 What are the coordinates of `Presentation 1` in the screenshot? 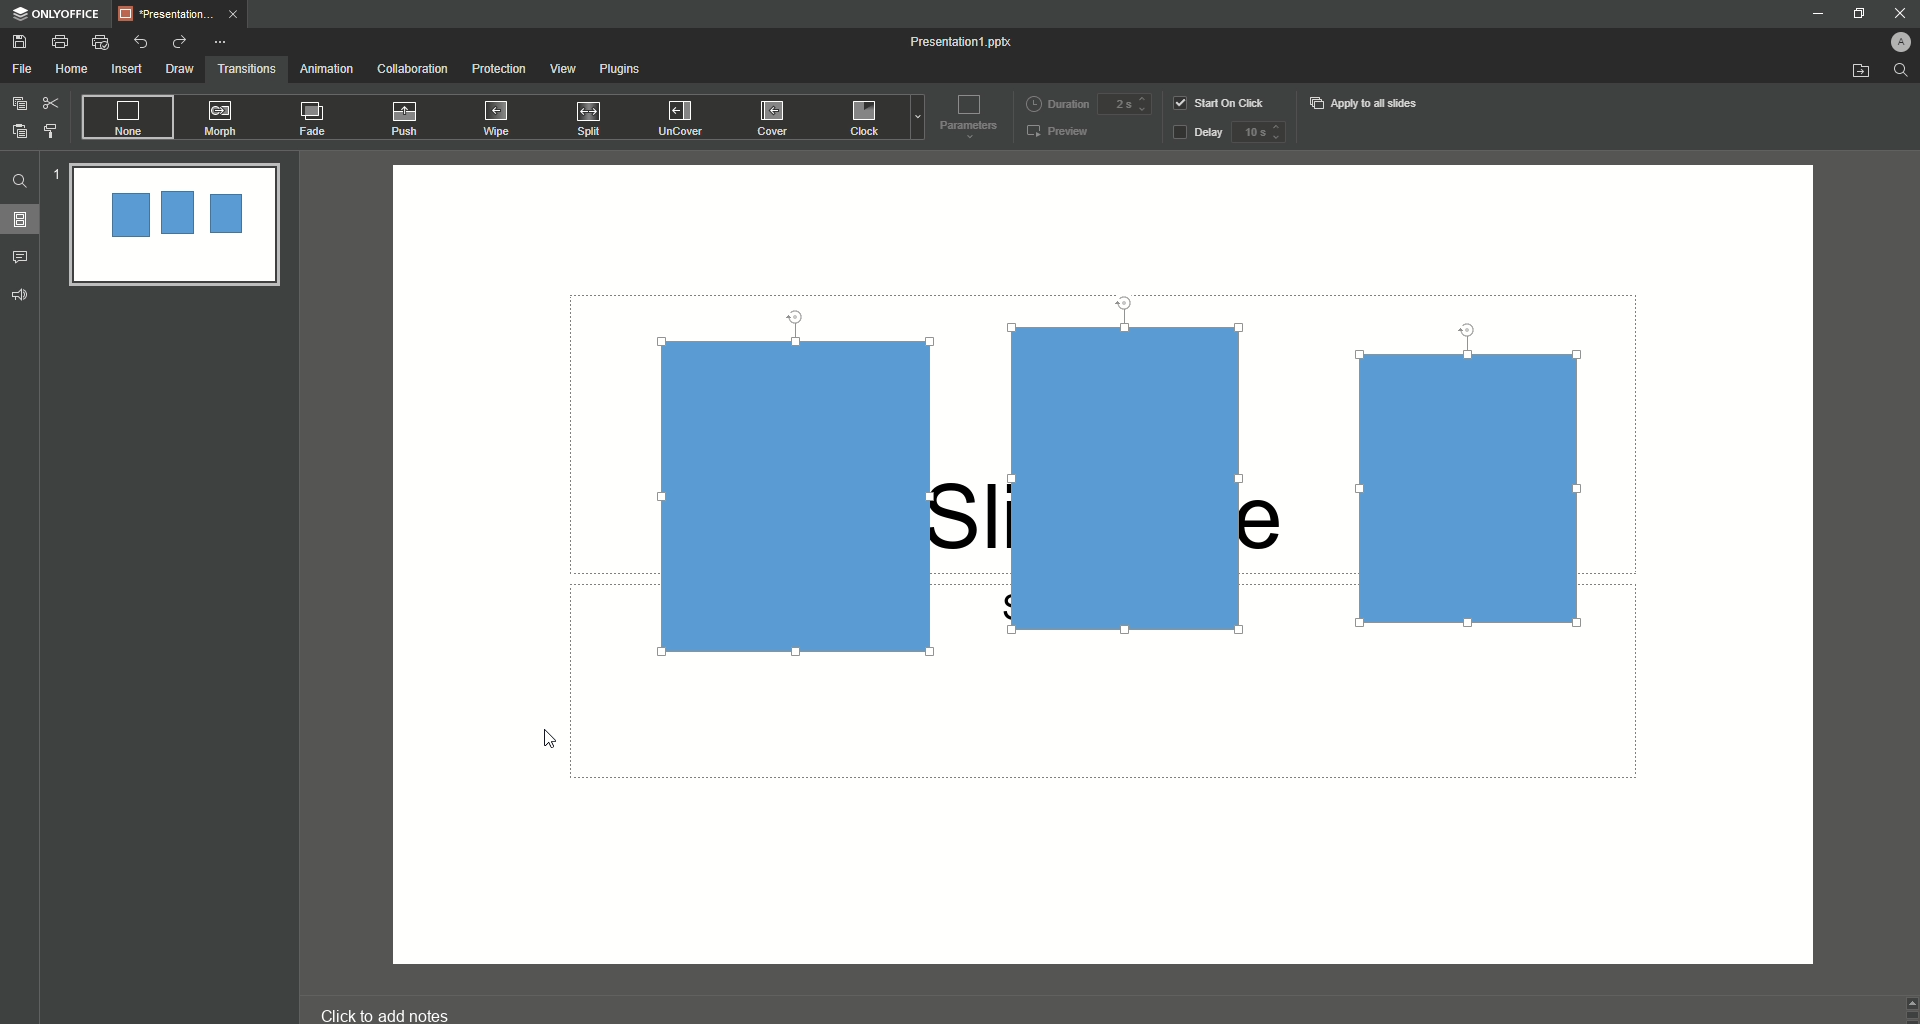 It's located at (964, 42).